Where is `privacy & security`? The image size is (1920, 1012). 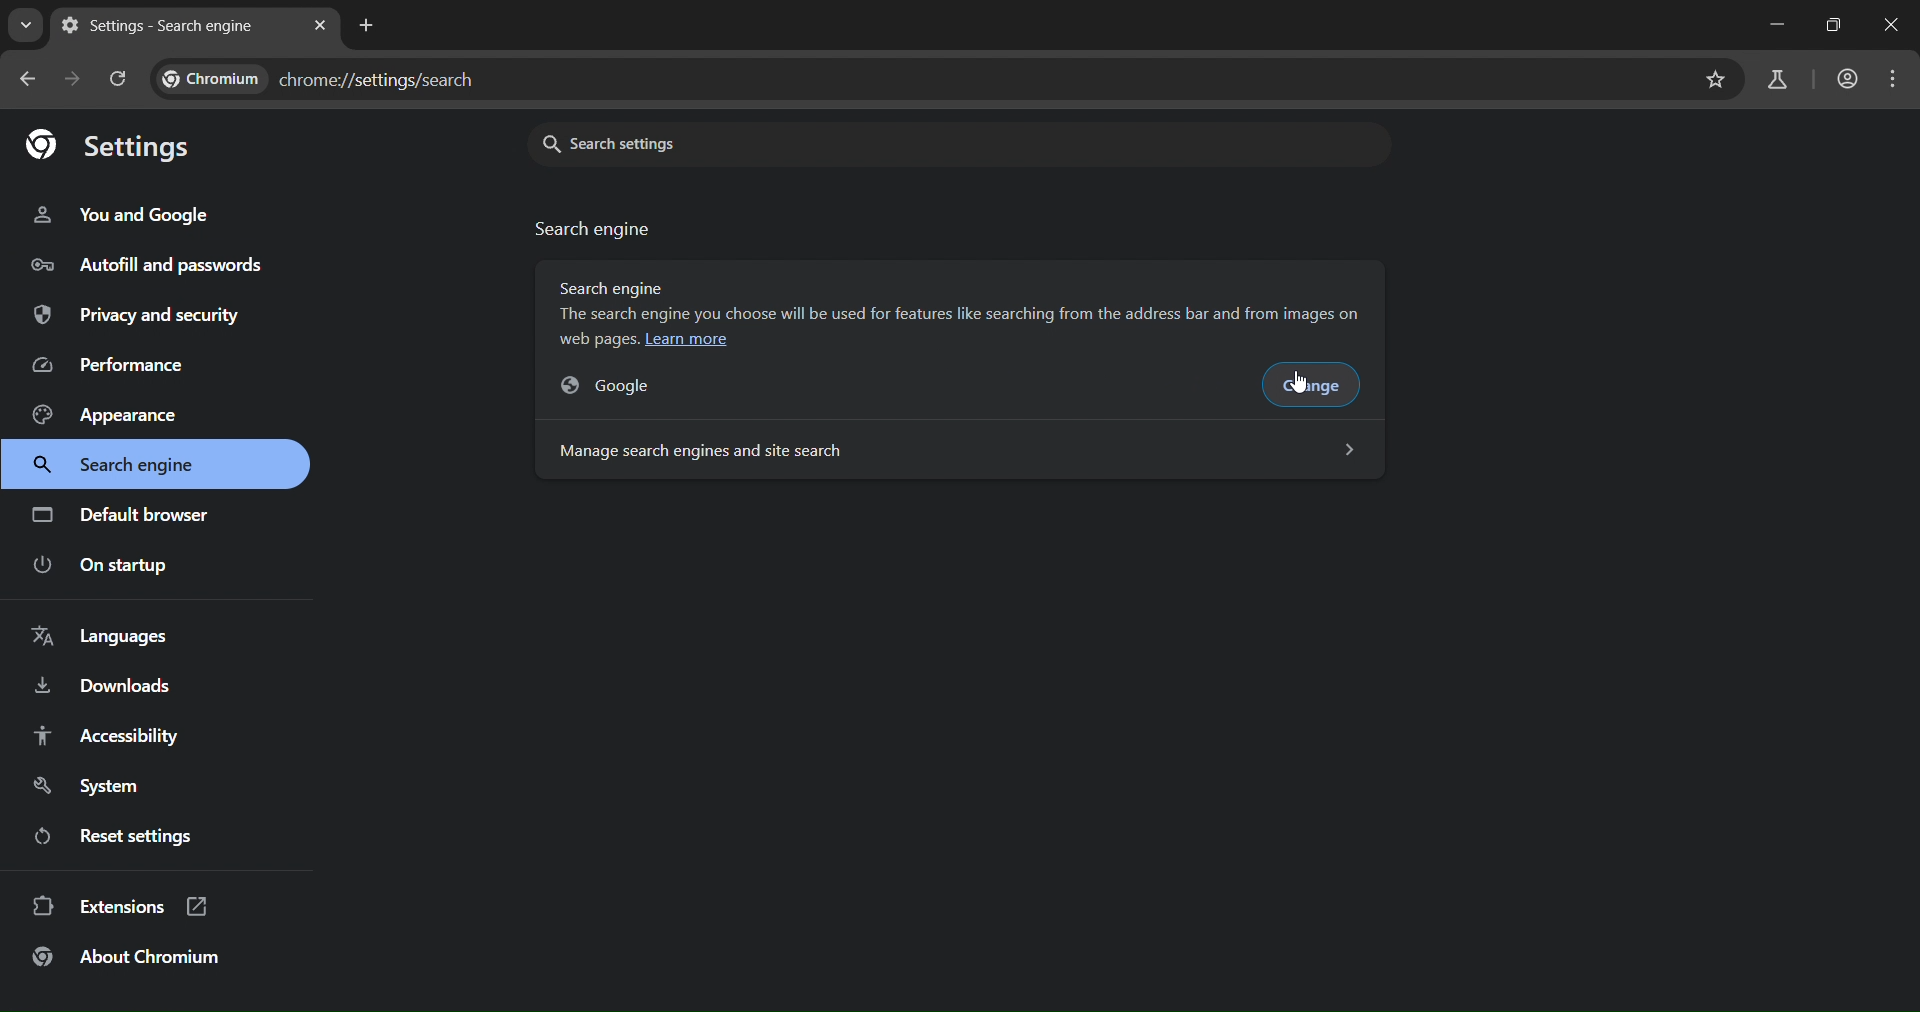
privacy & security is located at coordinates (136, 317).